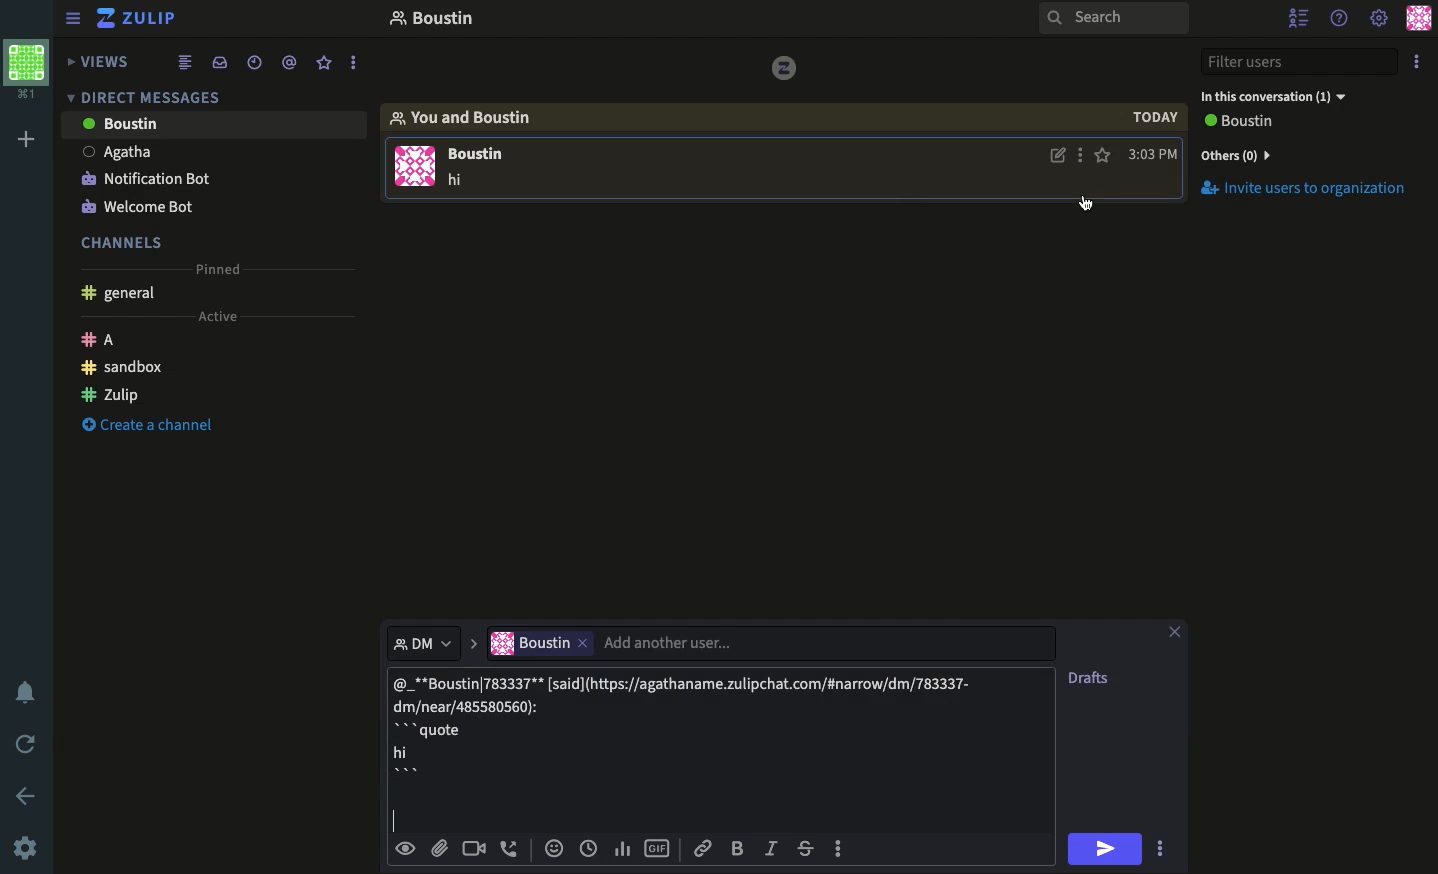  What do you see at coordinates (24, 70) in the screenshot?
I see `Workspace profile` at bounding box center [24, 70].